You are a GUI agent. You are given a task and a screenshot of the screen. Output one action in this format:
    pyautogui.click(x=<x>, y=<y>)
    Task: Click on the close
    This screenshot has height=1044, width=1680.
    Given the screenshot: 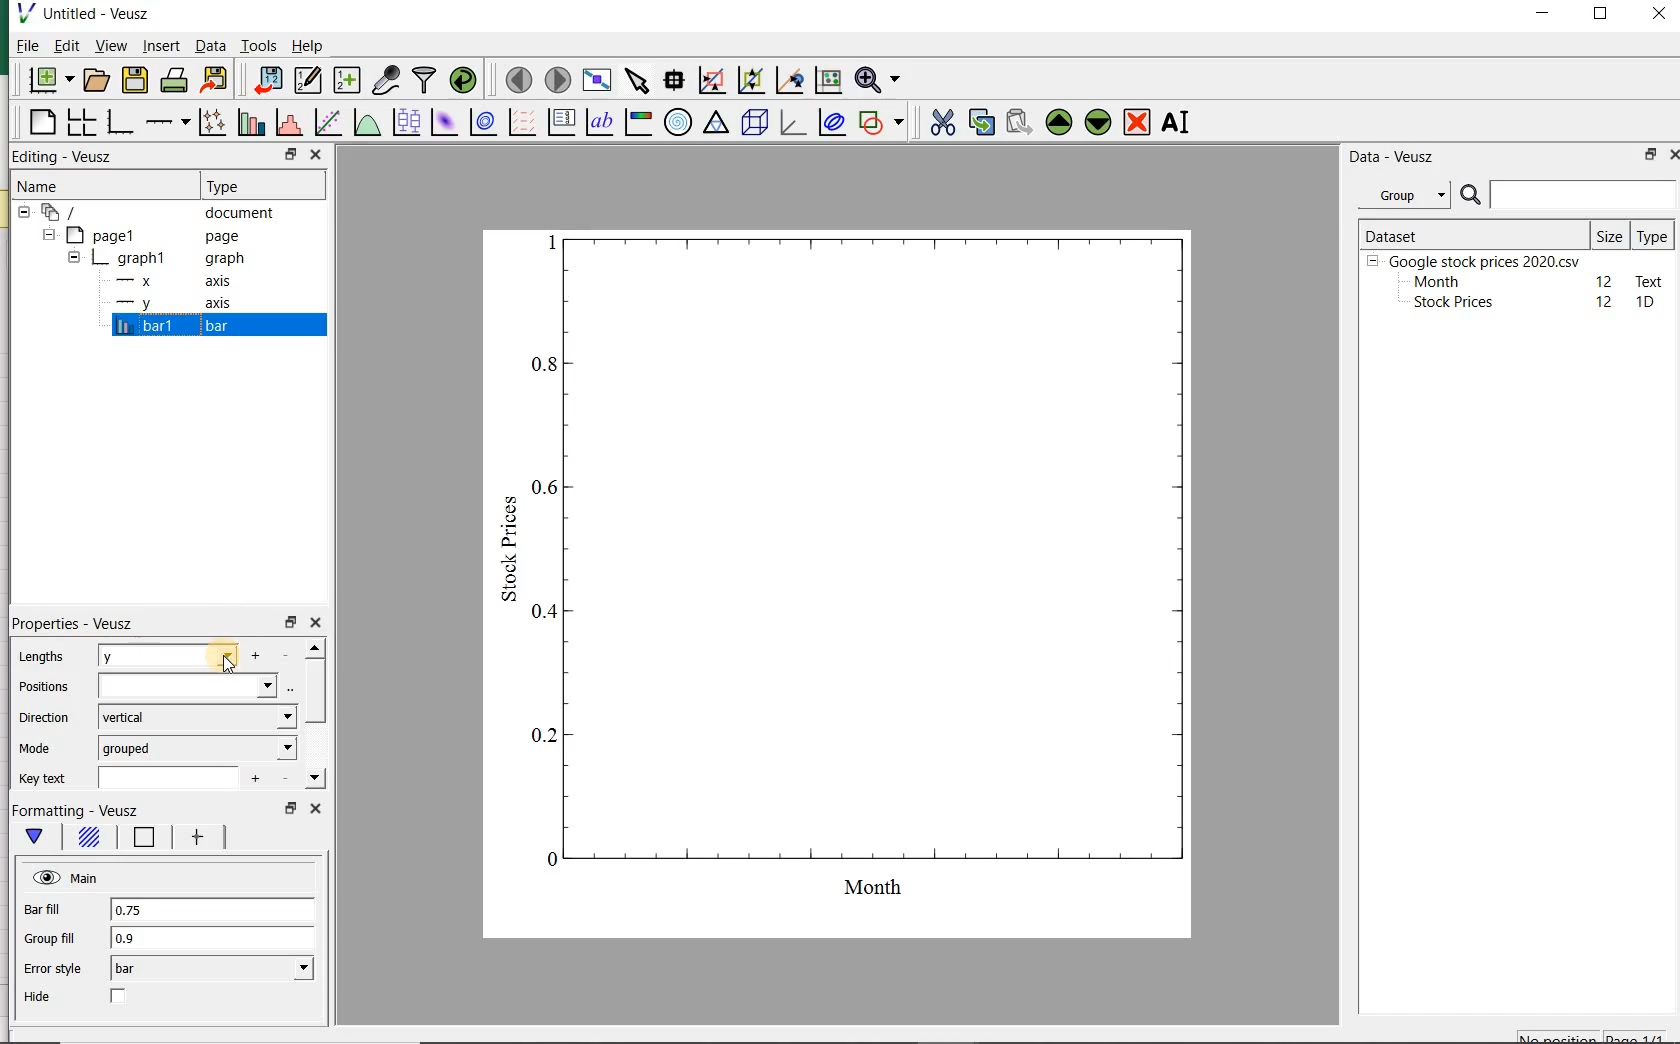 What is the action you would take?
    pyautogui.click(x=315, y=624)
    